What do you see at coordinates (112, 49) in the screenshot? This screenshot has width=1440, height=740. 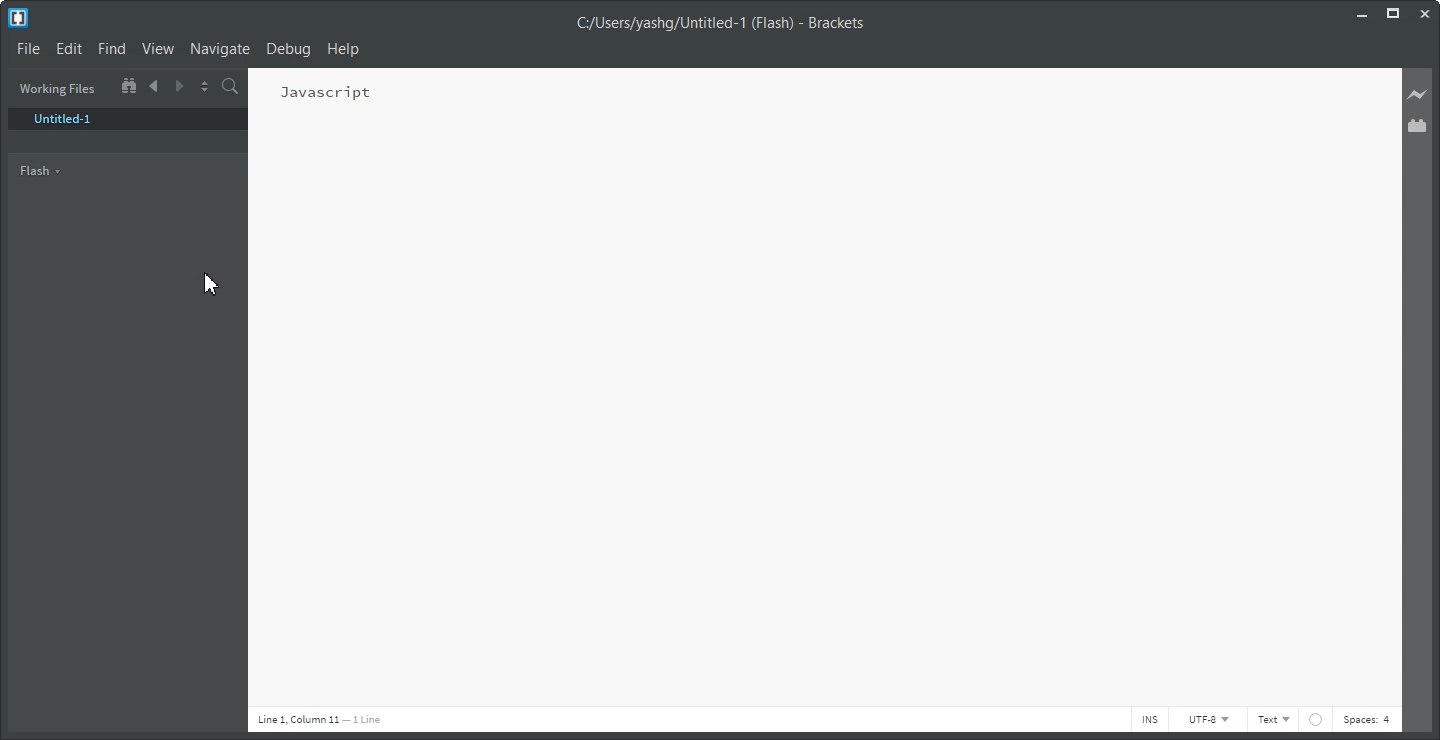 I see `Find` at bounding box center [112, 49].